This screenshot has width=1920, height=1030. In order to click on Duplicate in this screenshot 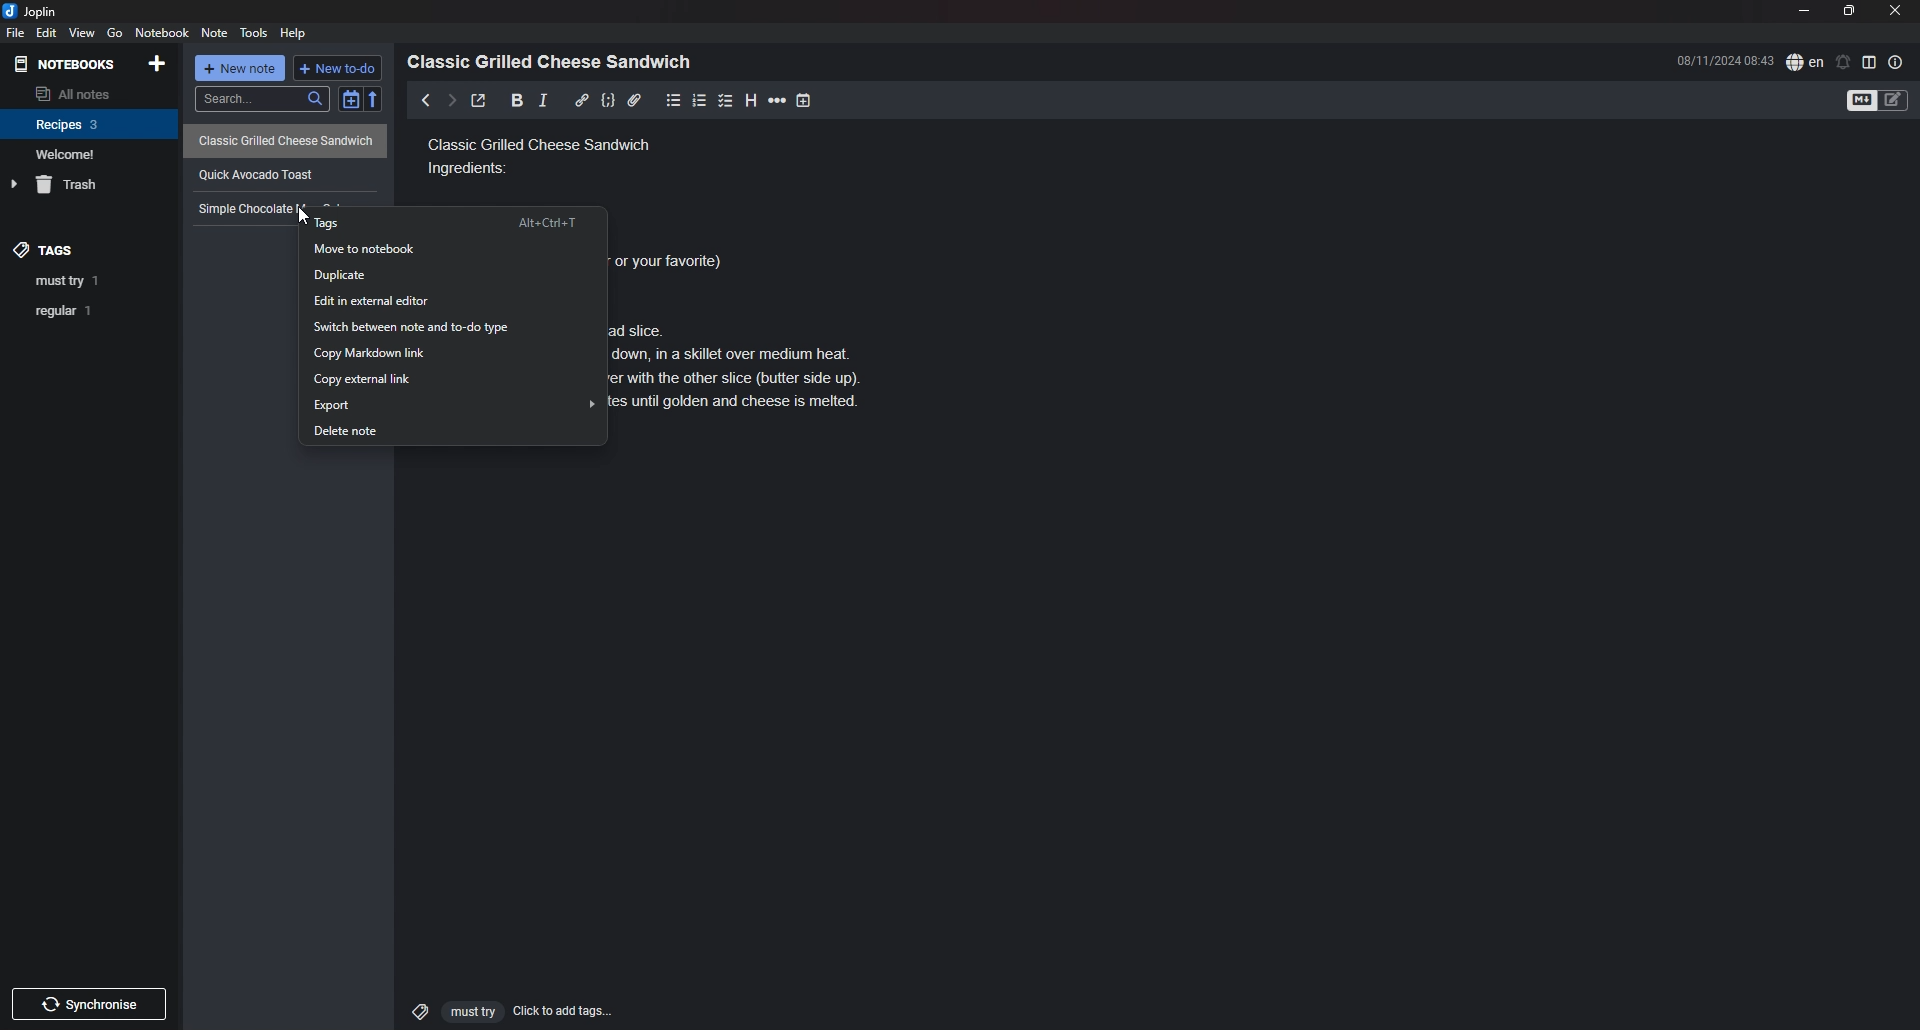, I will do `click(446, 276)`.